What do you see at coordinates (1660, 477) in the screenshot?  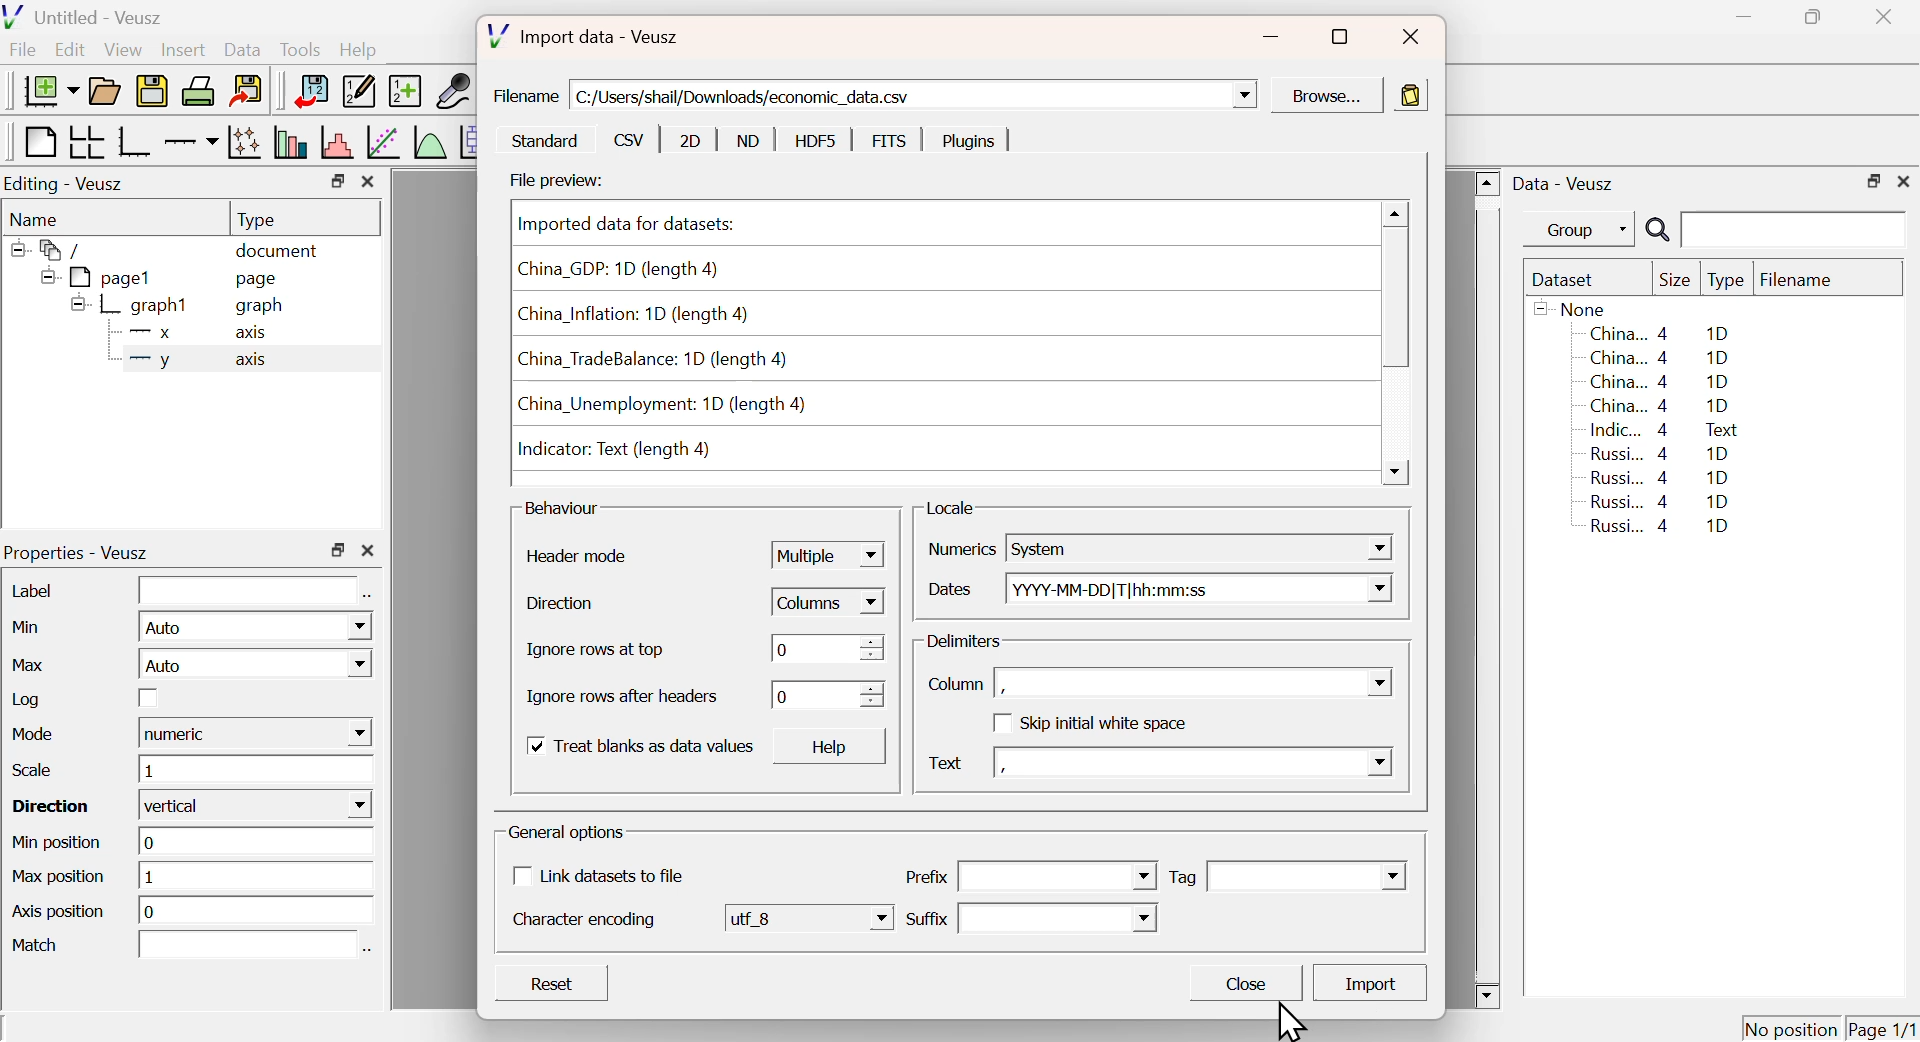 I see `Russi... 4 1D` at bounding box center [1660, 477].